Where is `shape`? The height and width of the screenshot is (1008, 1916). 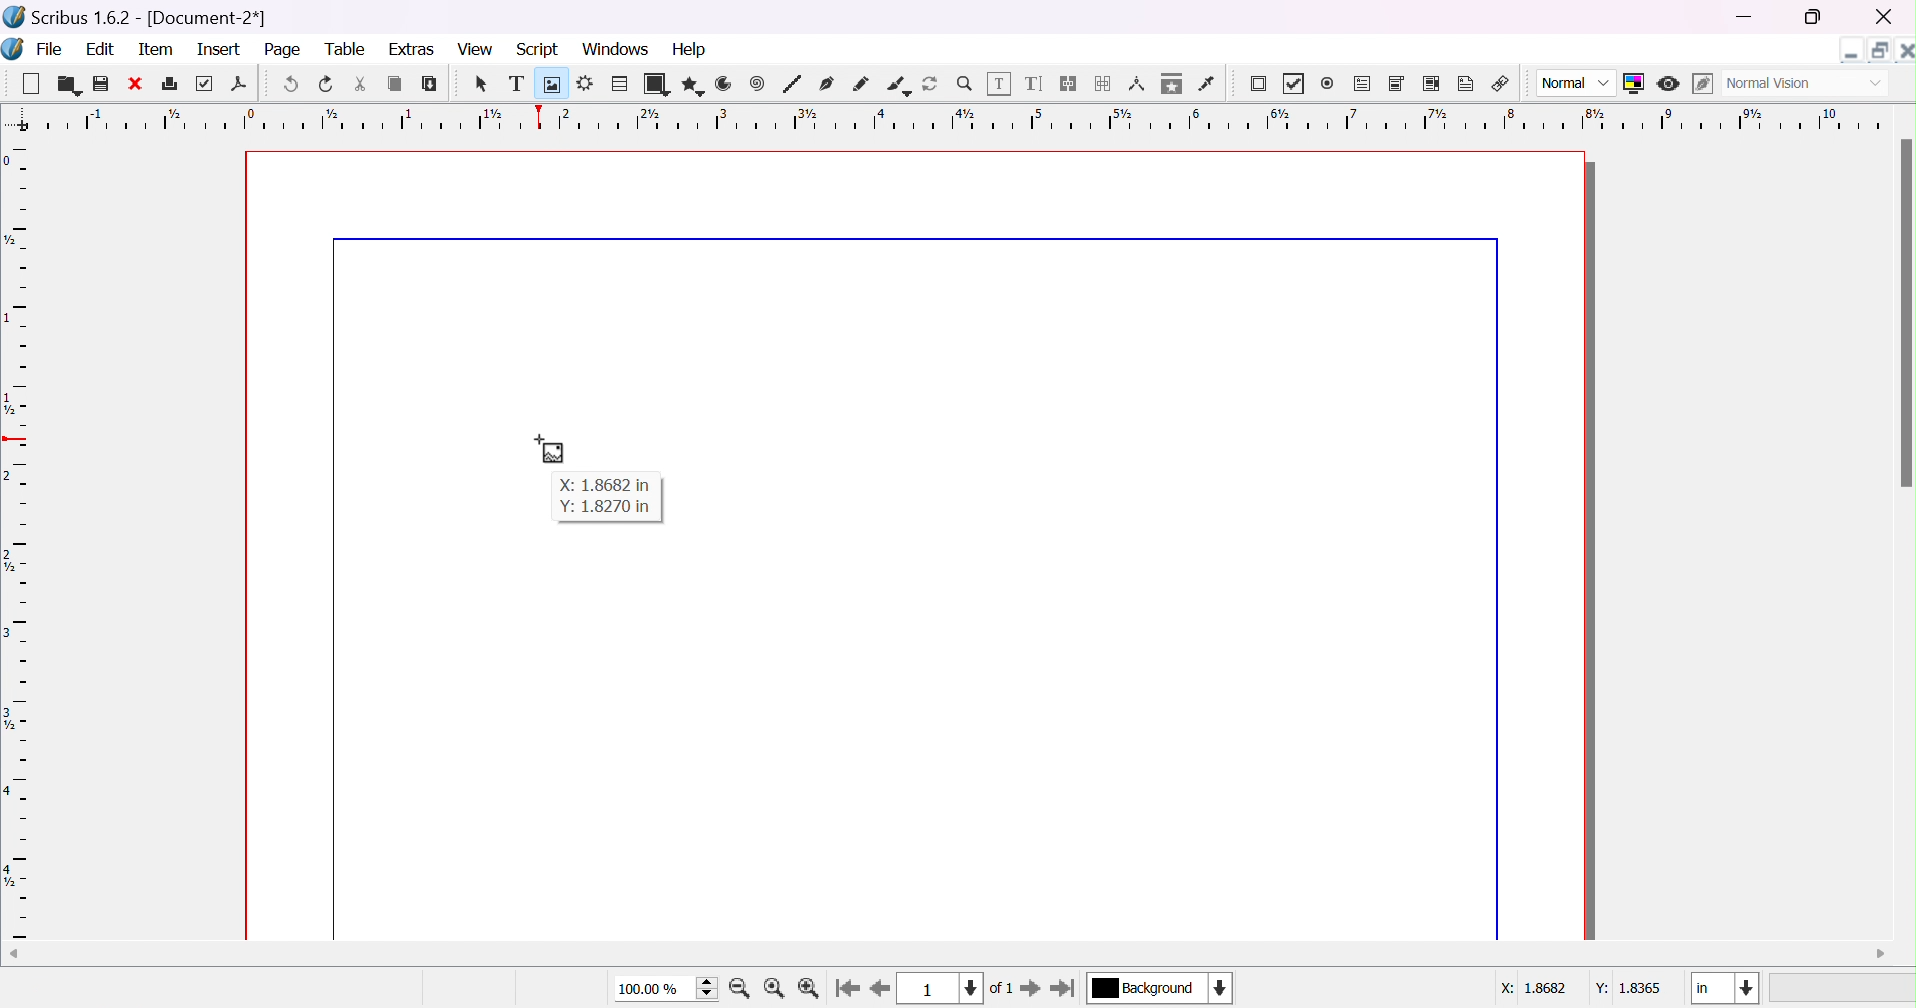
shape is located at coordinates (655, 84).